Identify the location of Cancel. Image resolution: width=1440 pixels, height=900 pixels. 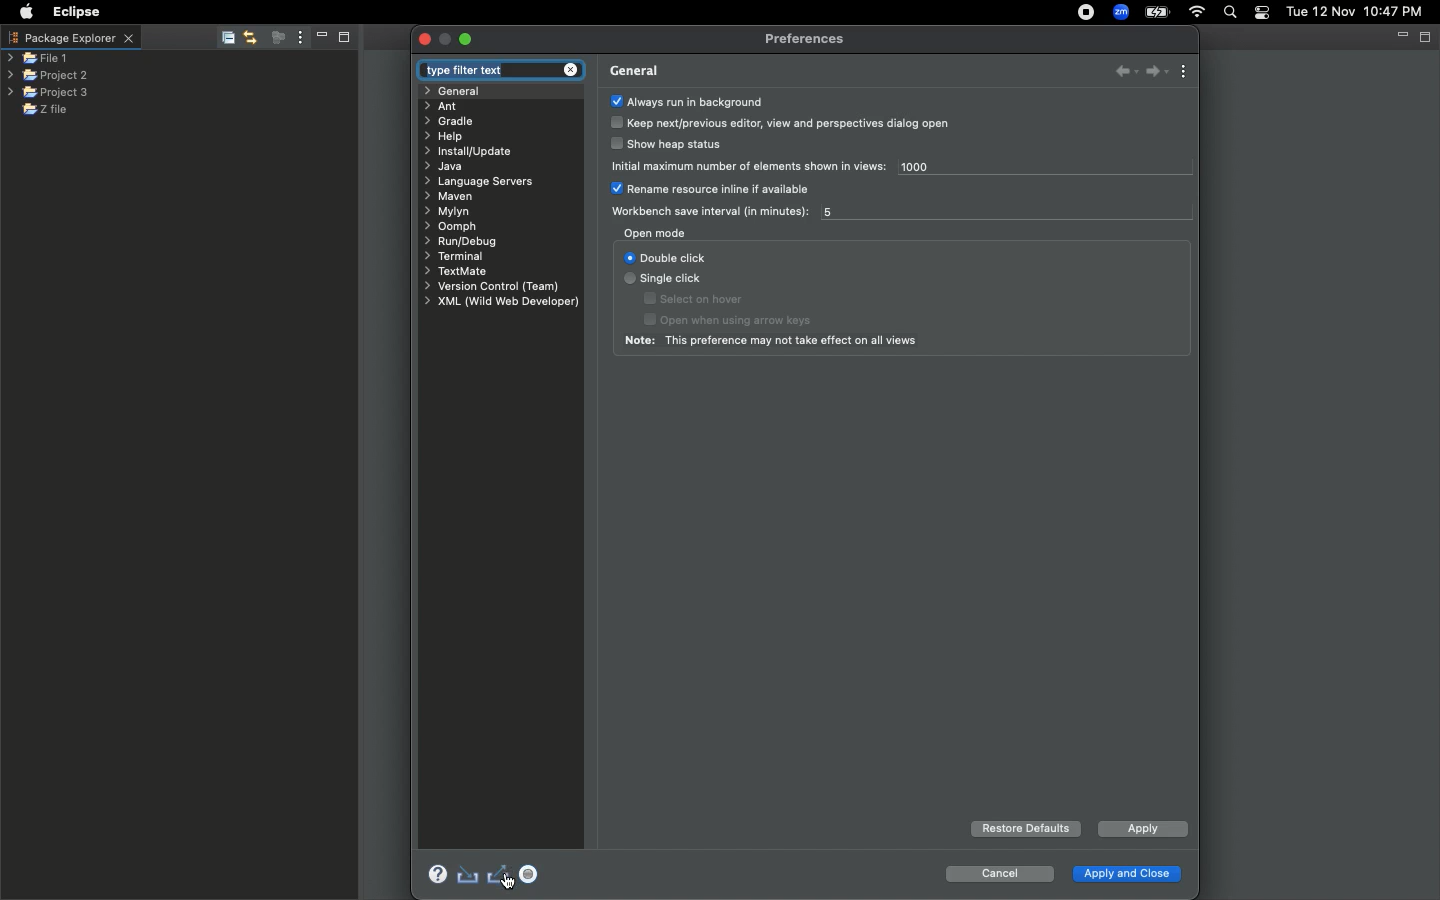
(998, 874).